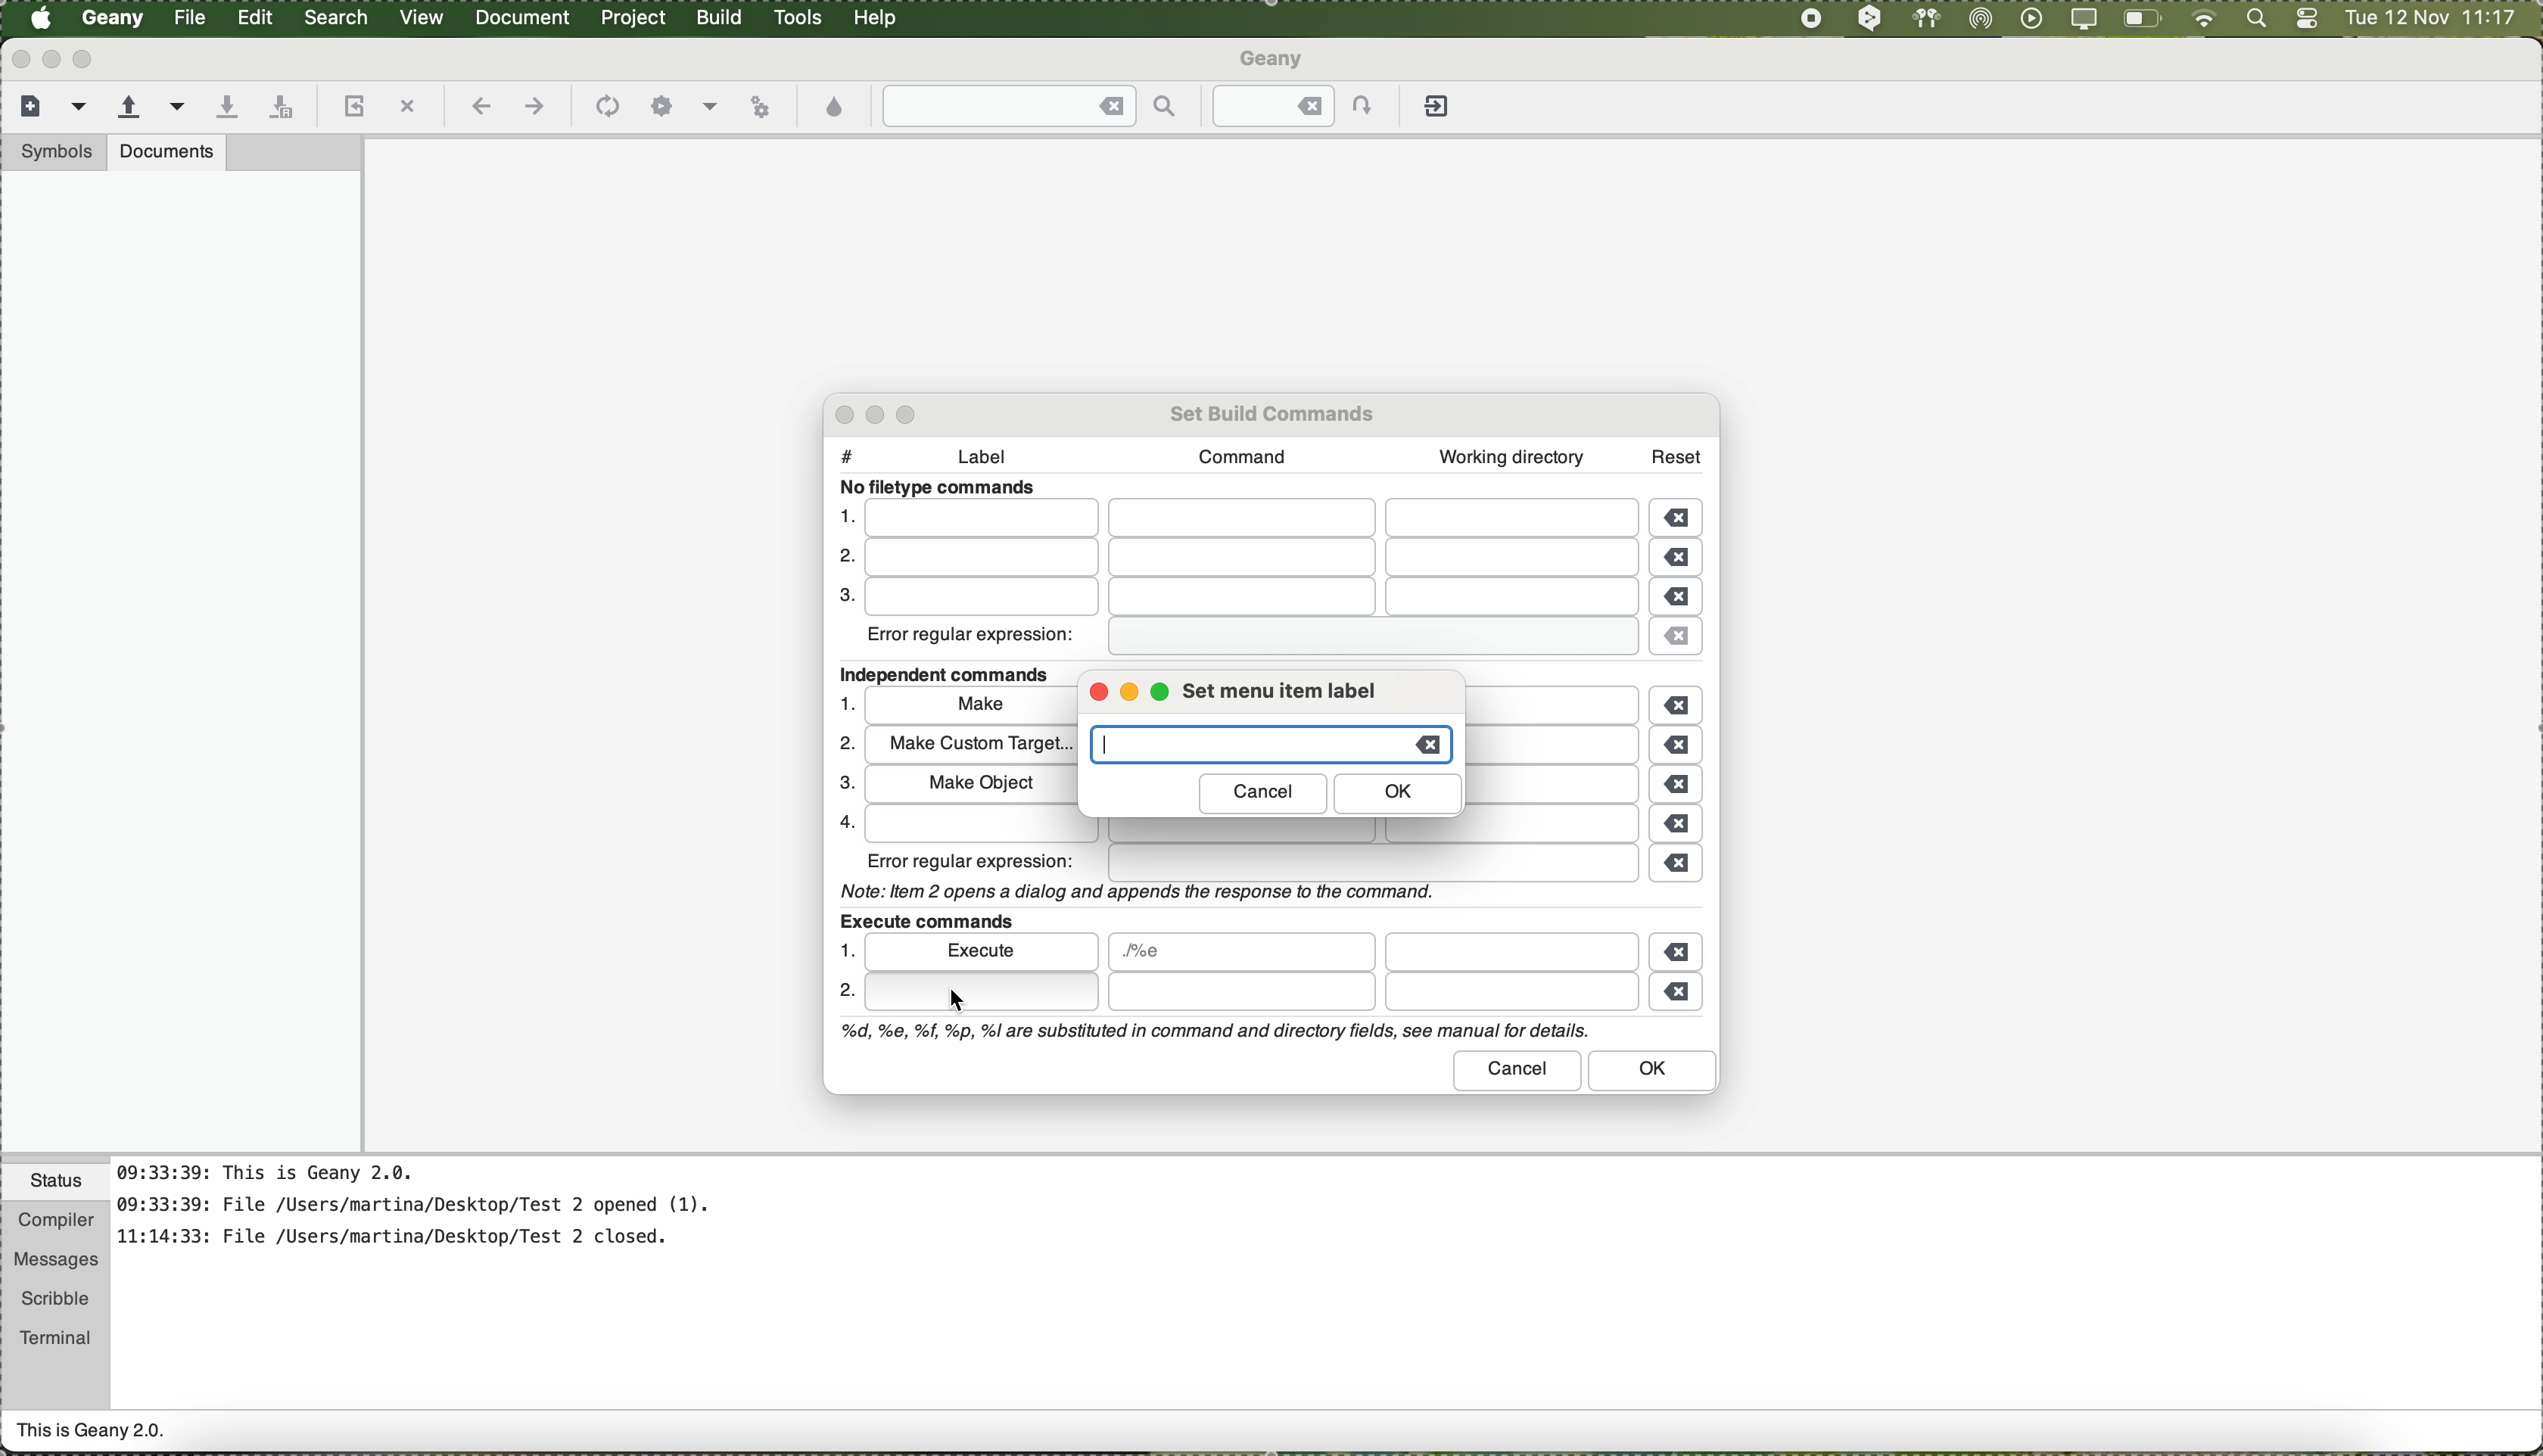 This screenshot has height=1456, width=2543. Describe the element at coordinates (1305, 106) in the screenshot. I see `jump to the entered line number` at that location.